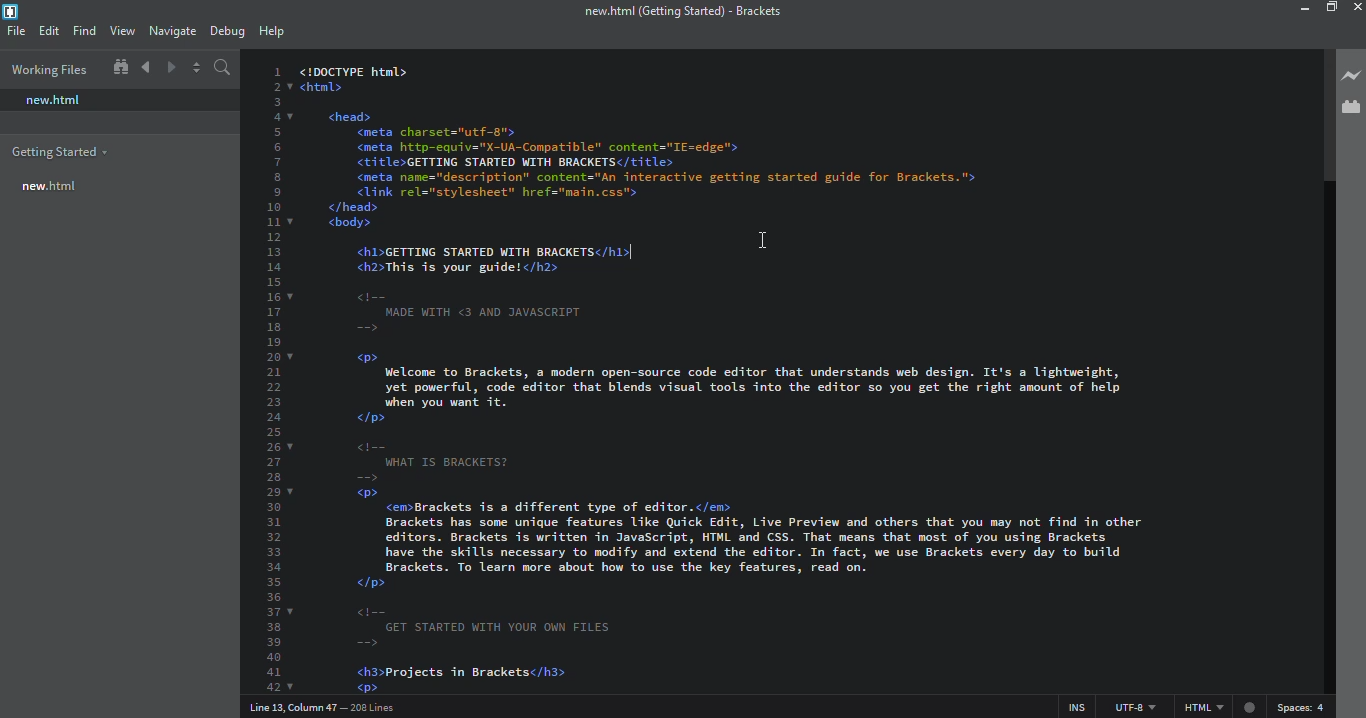  I want to click on scroll bar, so click(1321, 112).